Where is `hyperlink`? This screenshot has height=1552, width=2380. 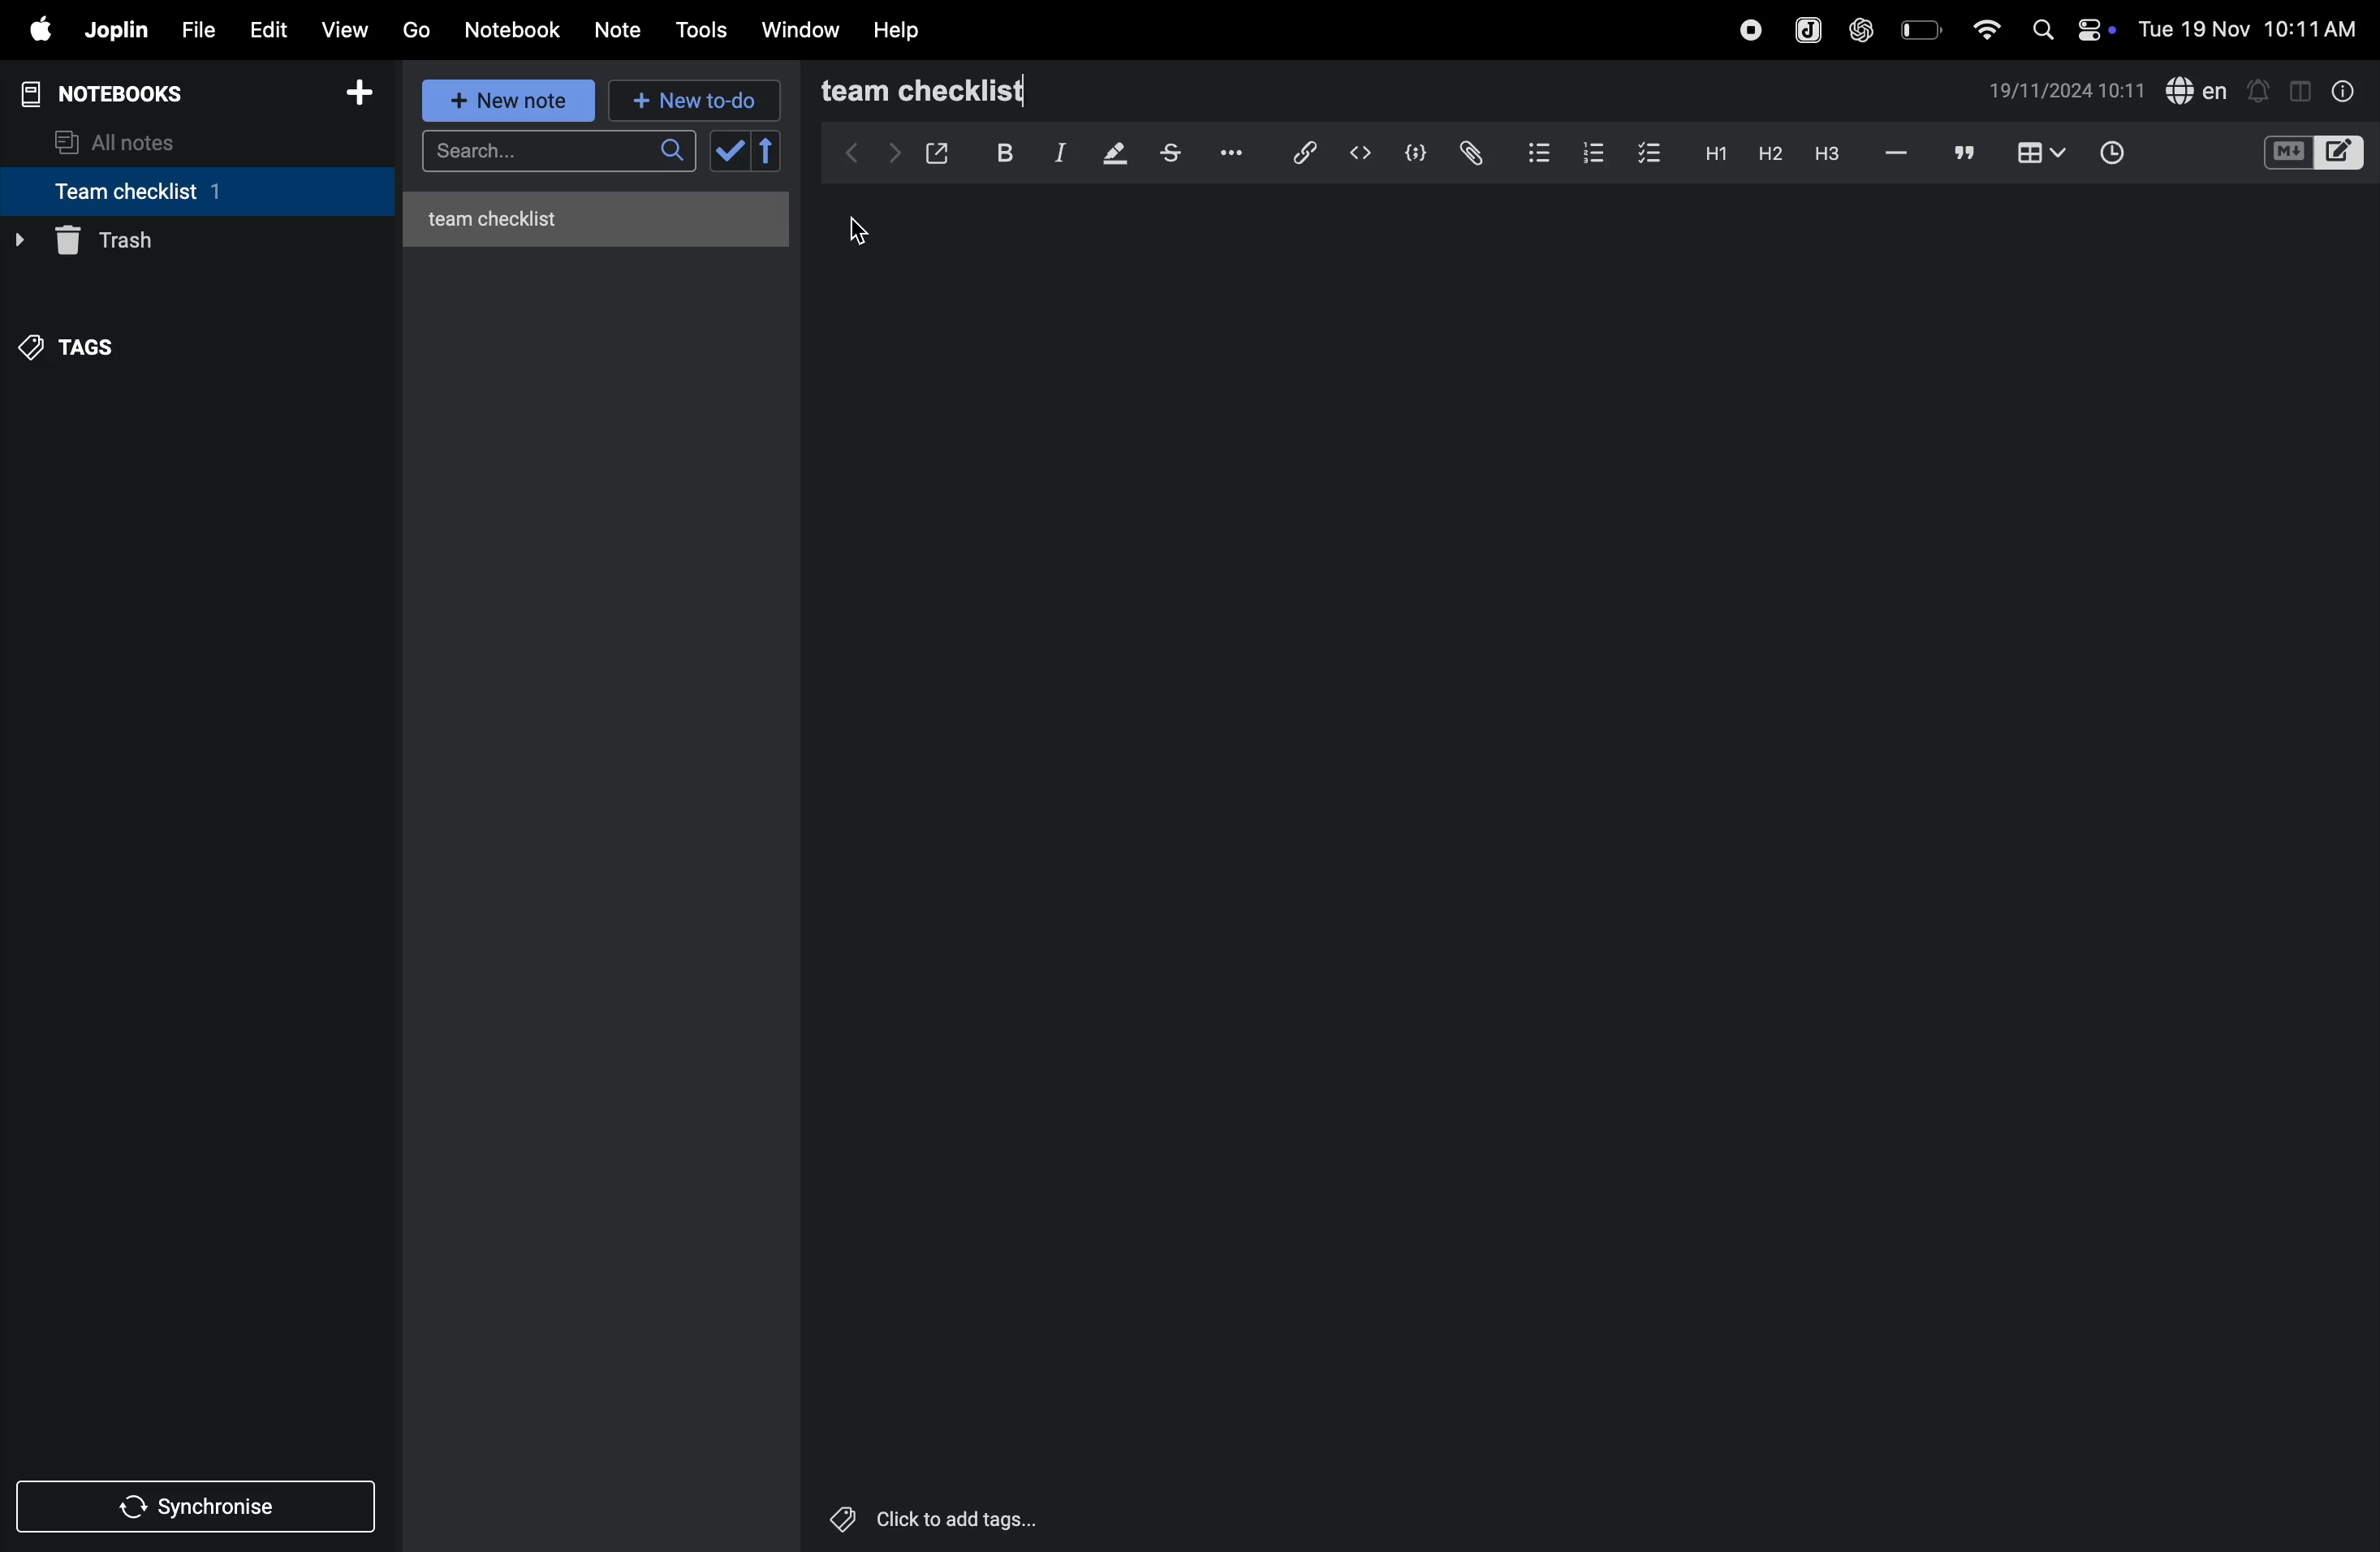 hyperlink is located at coordinates (1296, 151).